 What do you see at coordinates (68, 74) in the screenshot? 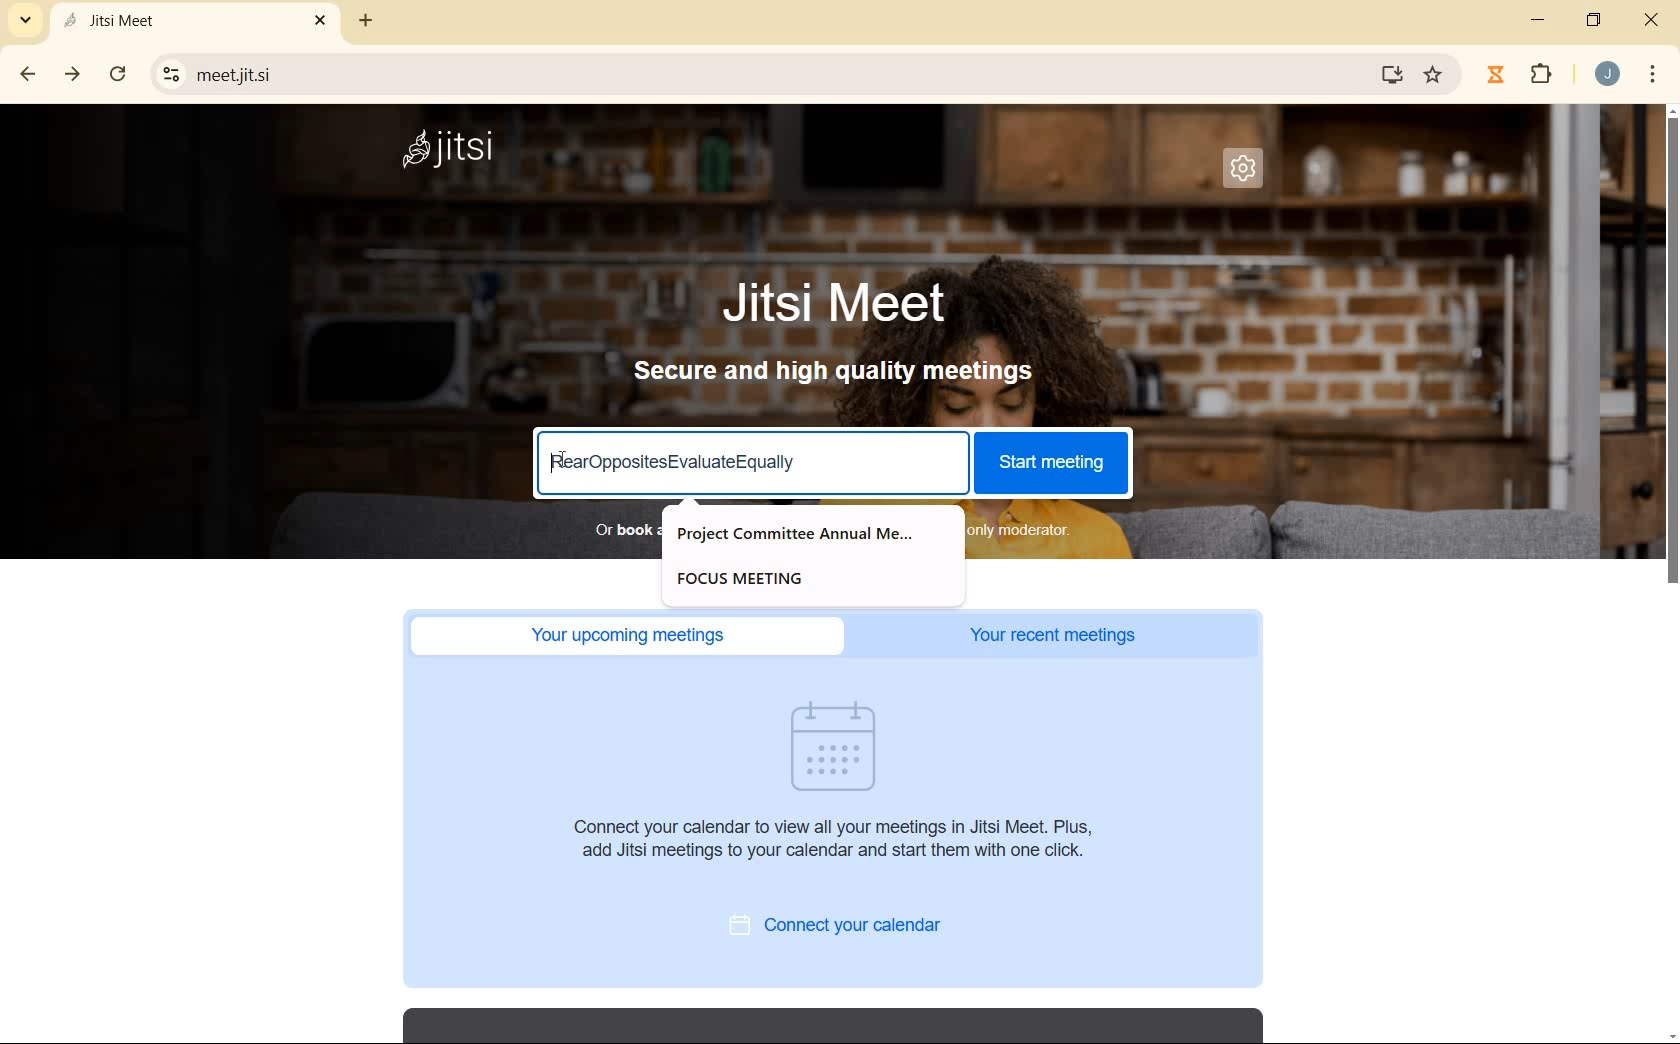
I see `forward` at bounding box center [68, 74].